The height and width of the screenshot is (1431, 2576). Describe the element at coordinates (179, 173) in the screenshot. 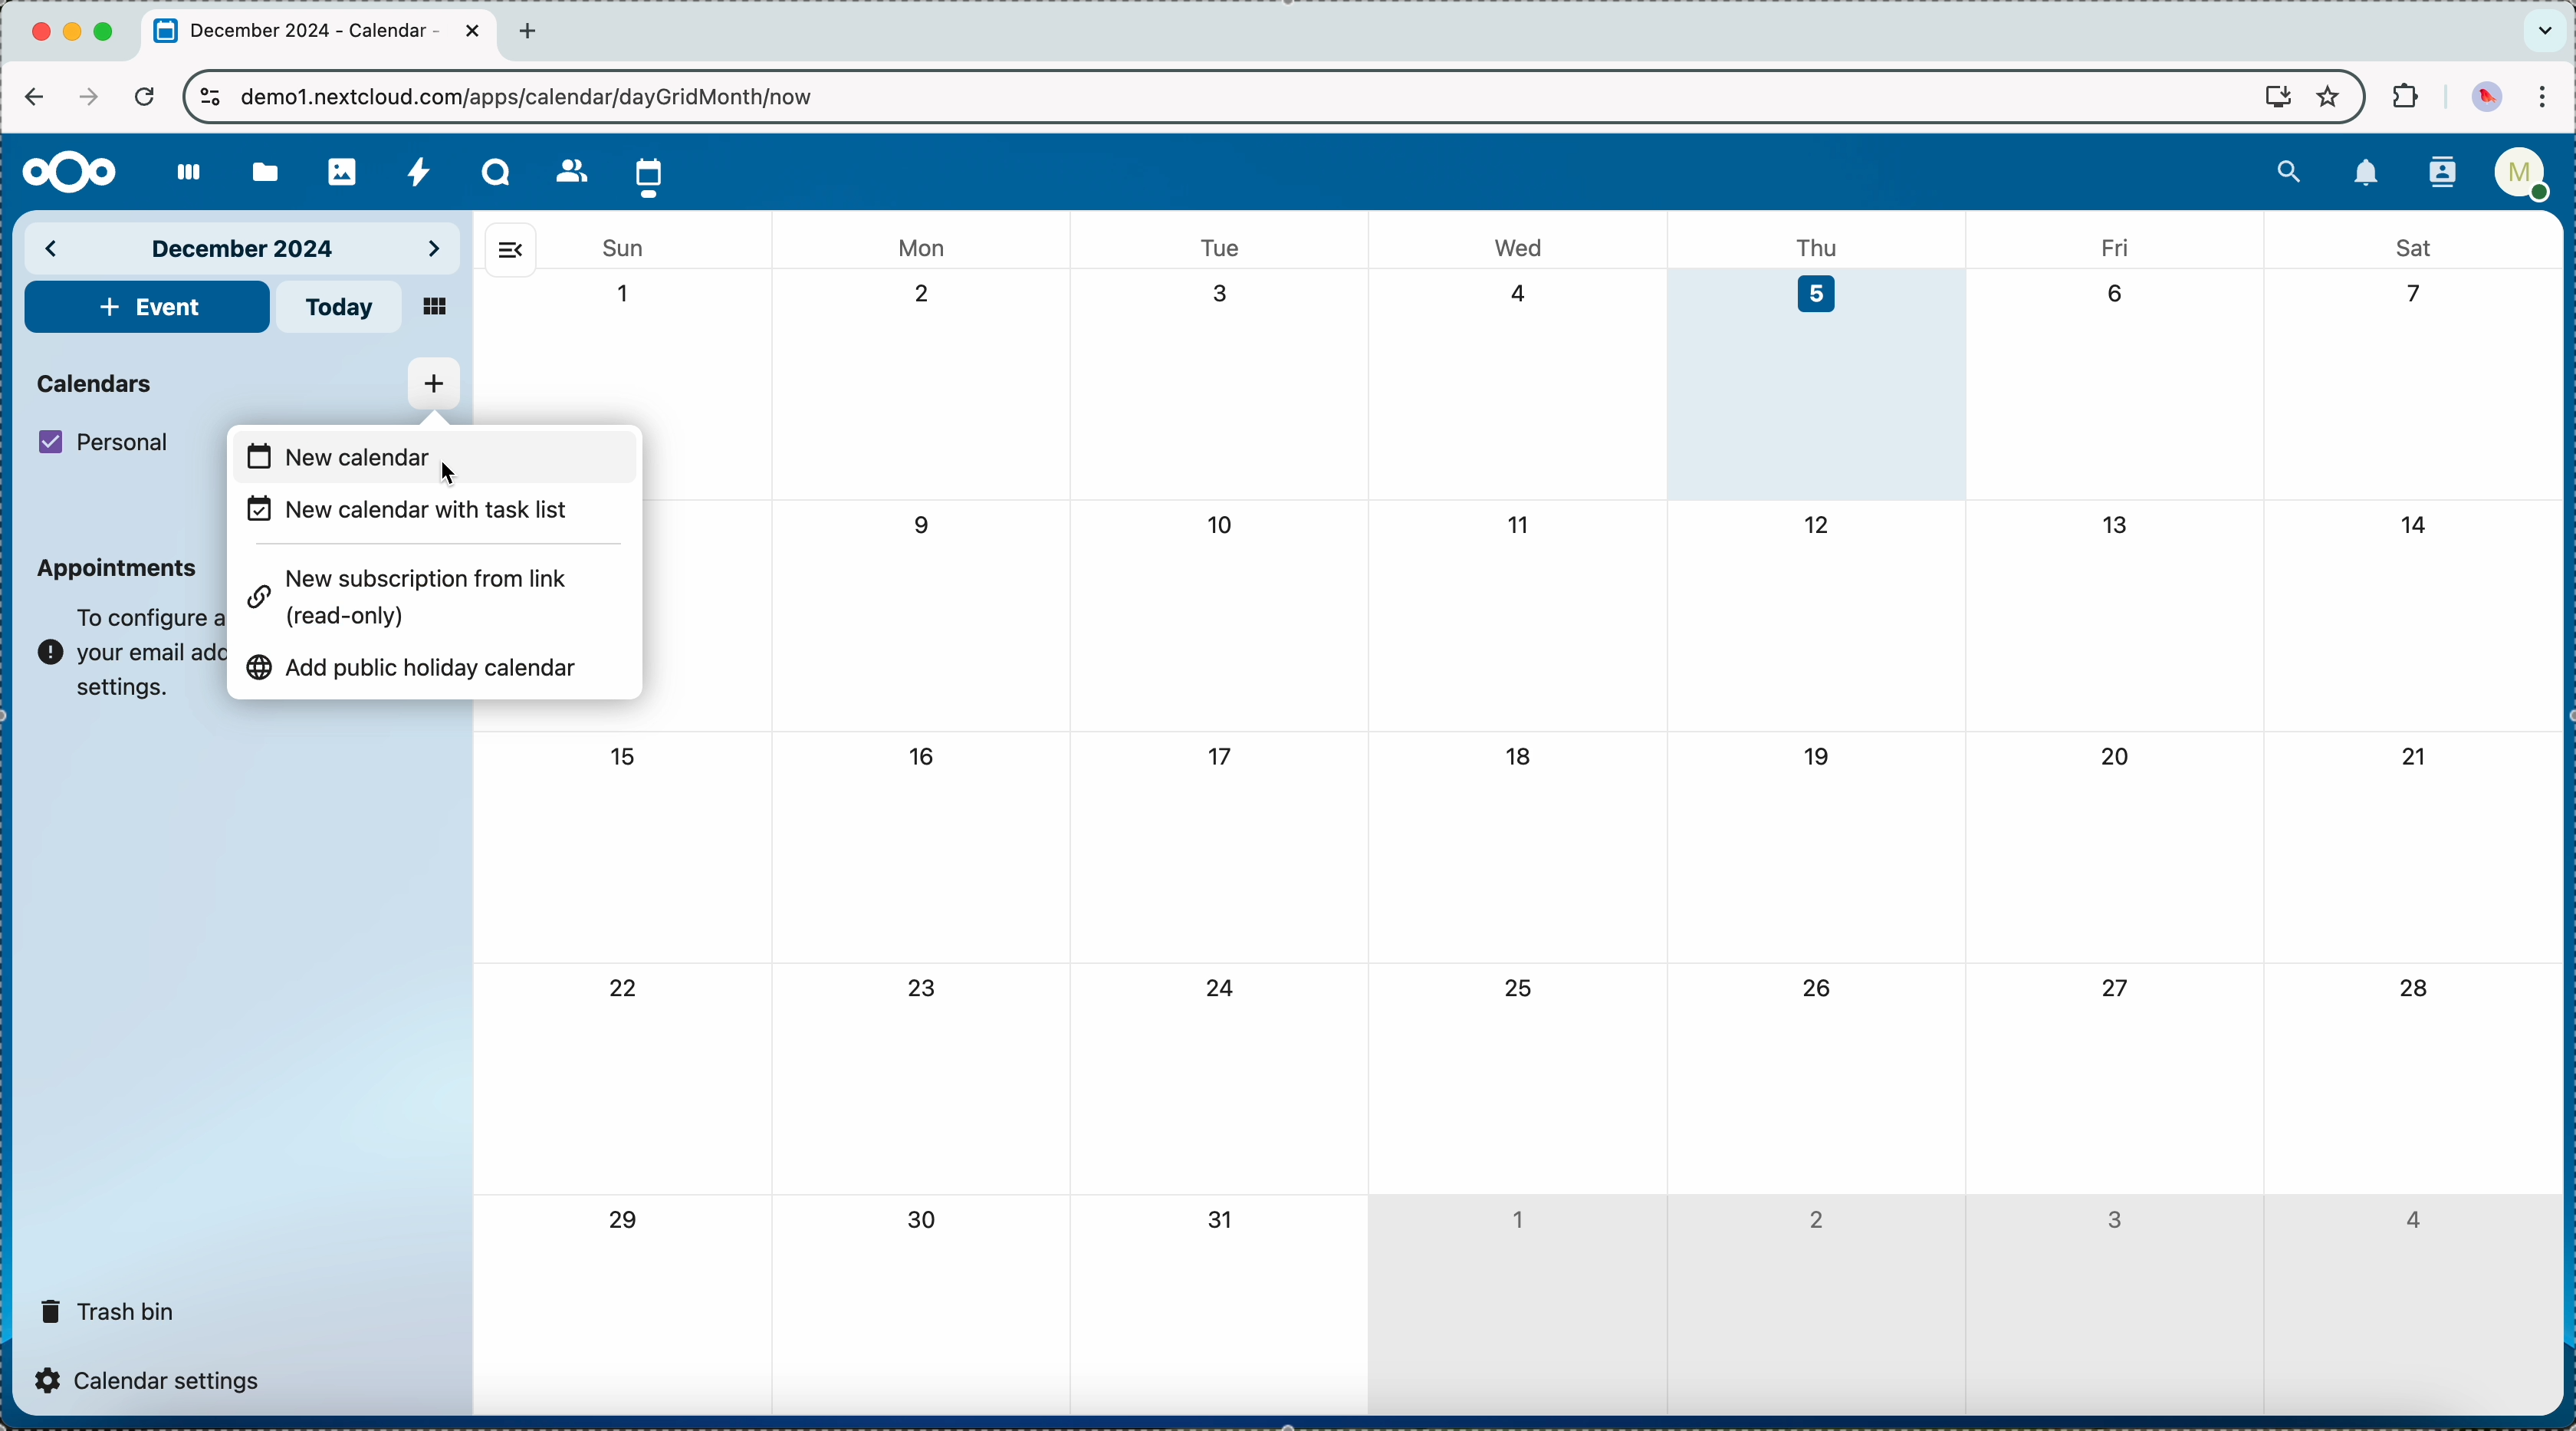

I see `dashboard` at that location.